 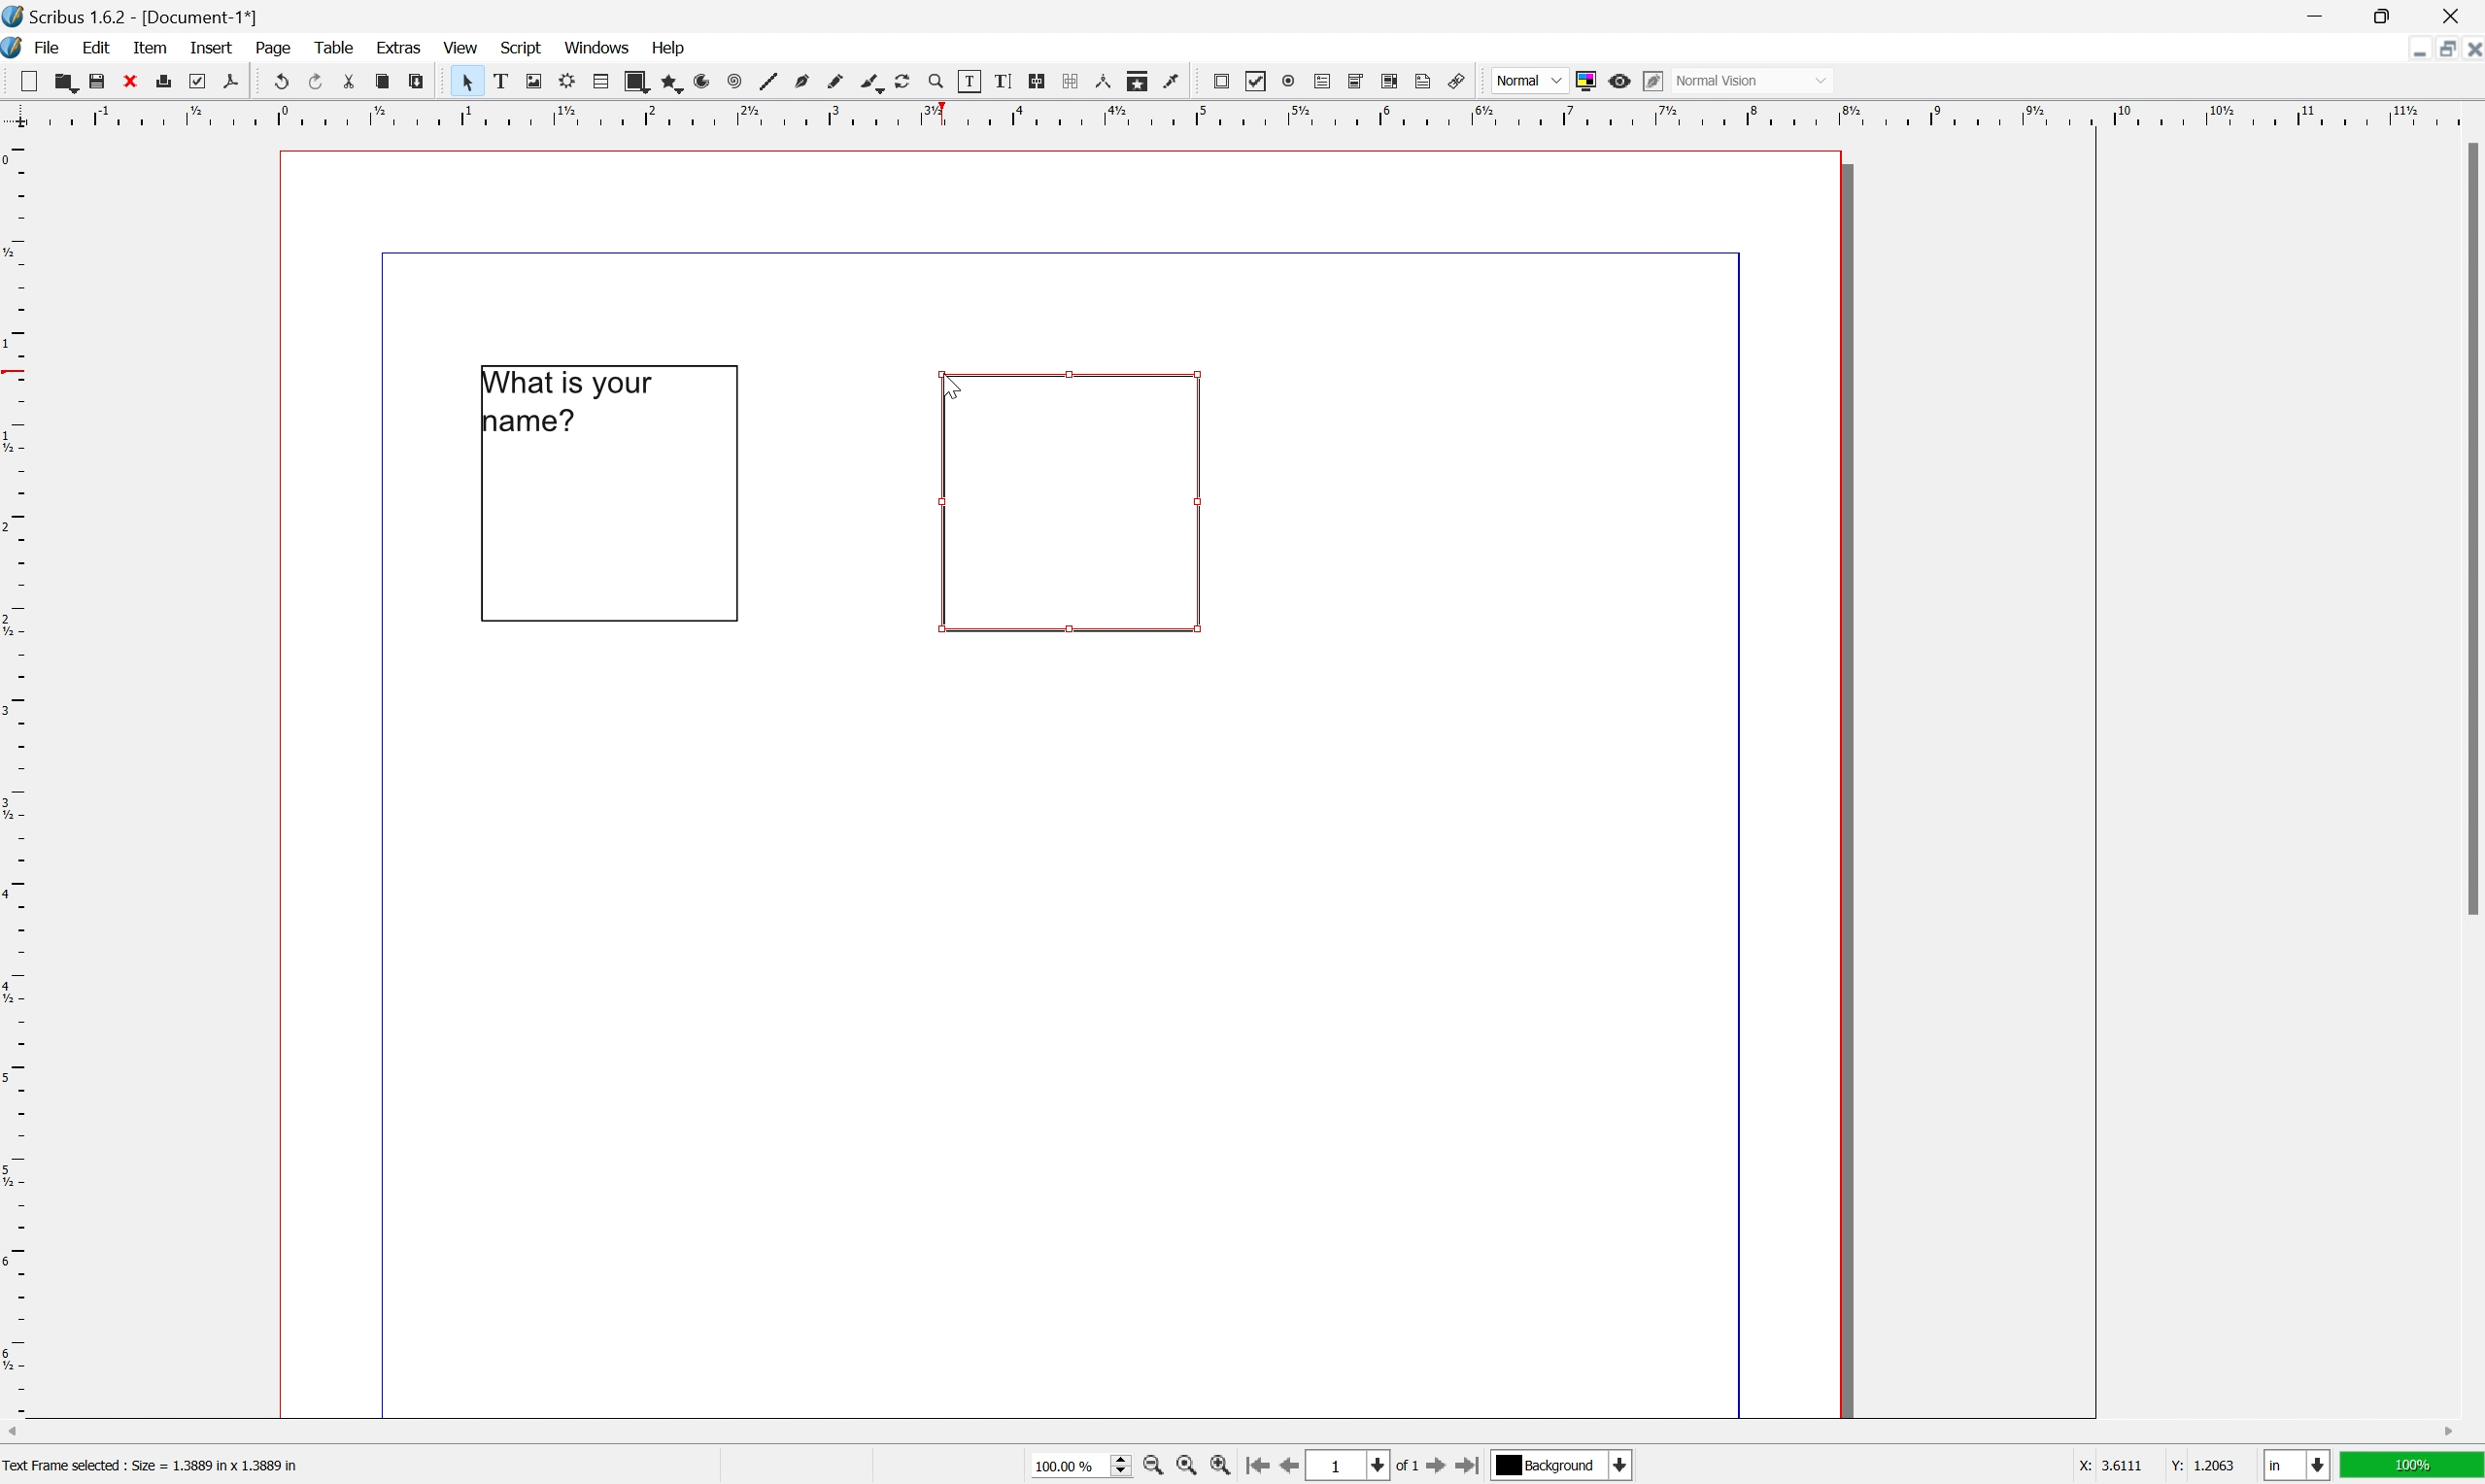 I want to click on select current unit, so click(x=2297, y=1467).